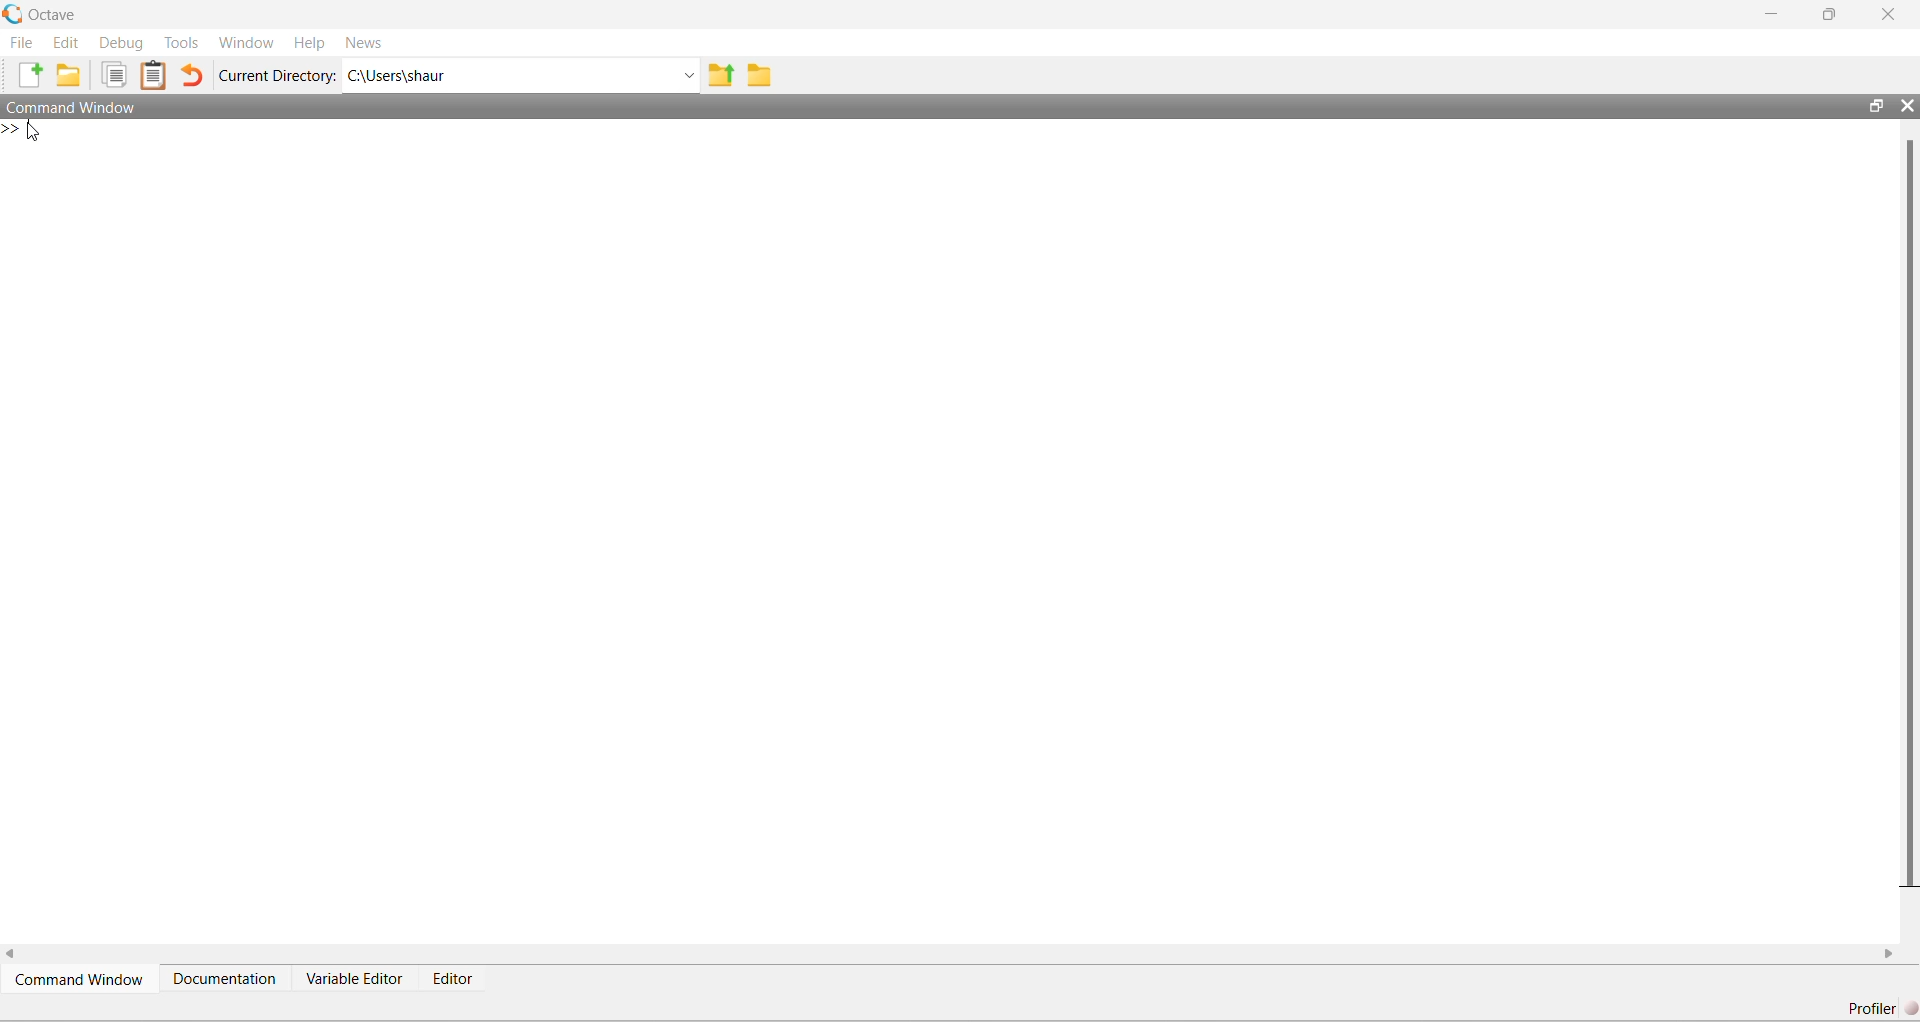 The image size is (1920, 1022). What do you see at coordinates (1773, 13) in the screenshot?
I see `Minimize` at bounding box center [1773, 13].